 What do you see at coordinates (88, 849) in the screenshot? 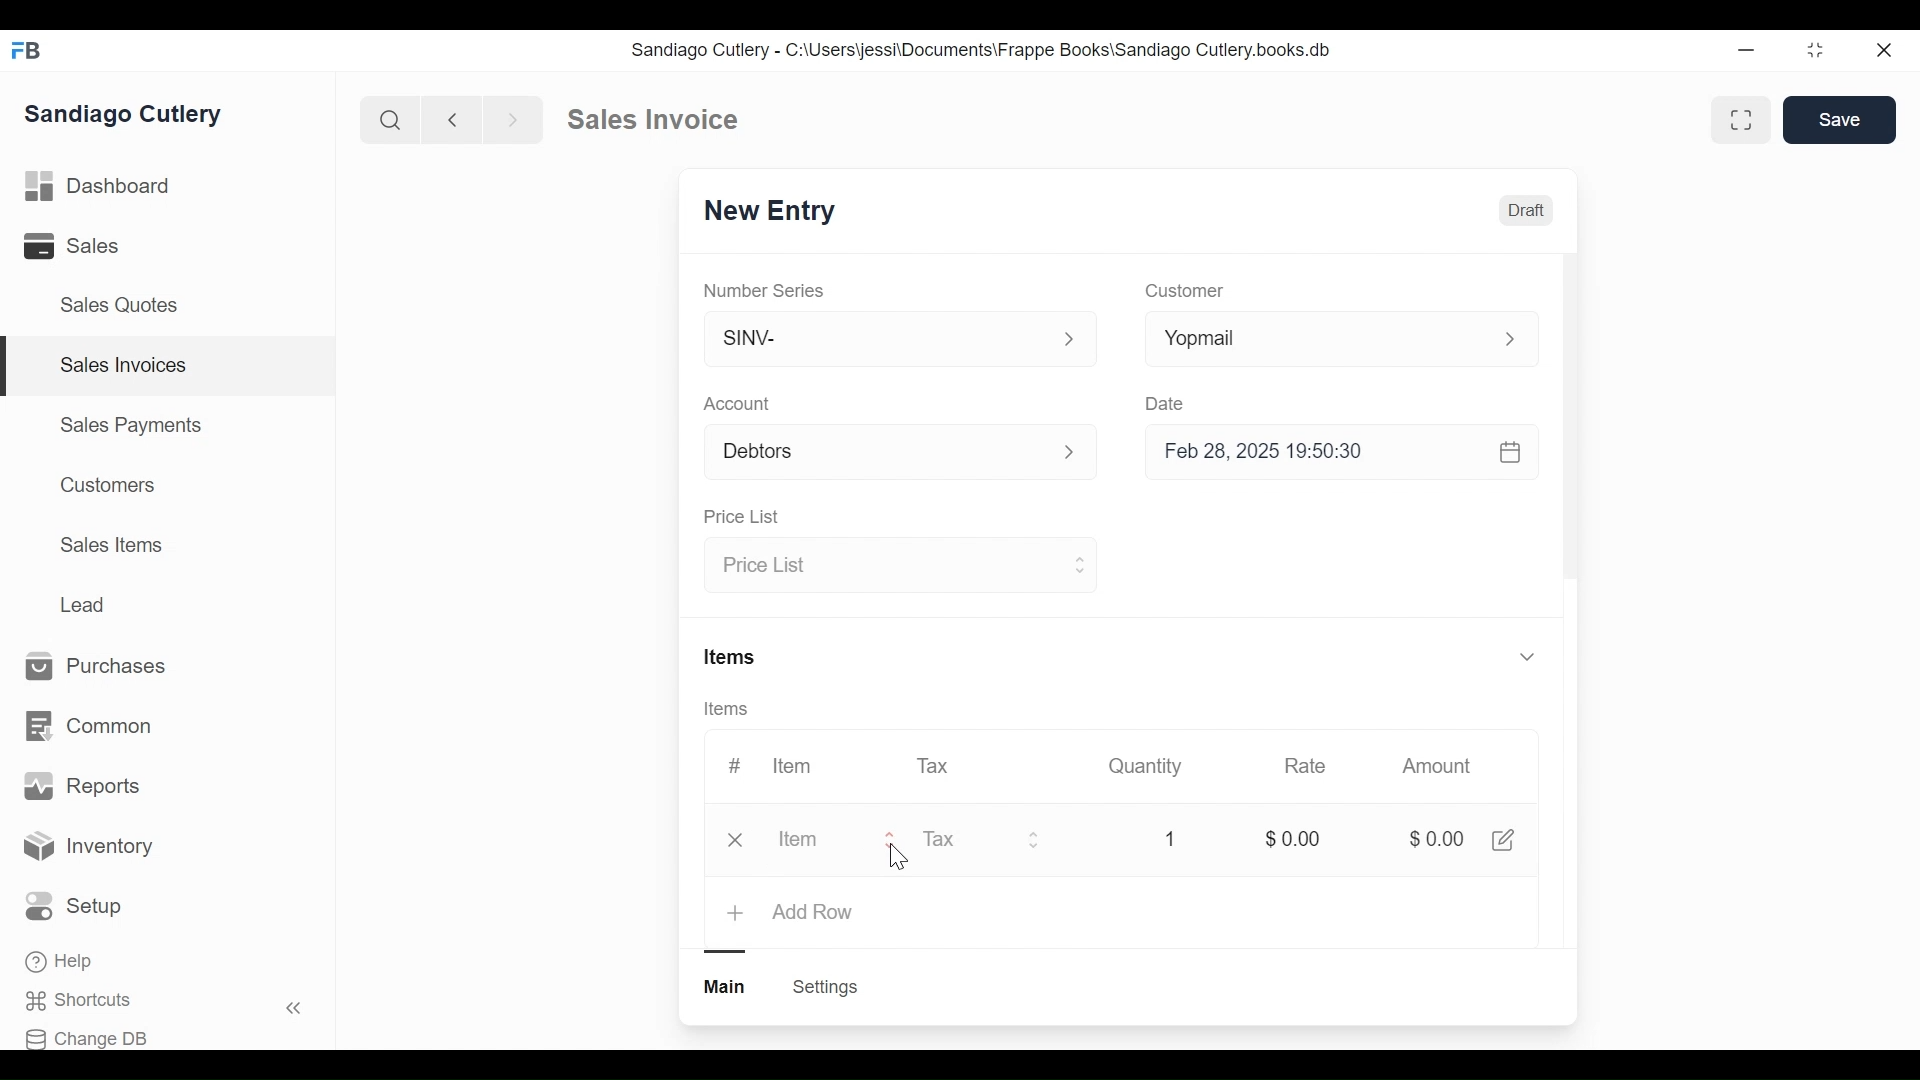
I see `Inventory` at bounding box center [88, 849].